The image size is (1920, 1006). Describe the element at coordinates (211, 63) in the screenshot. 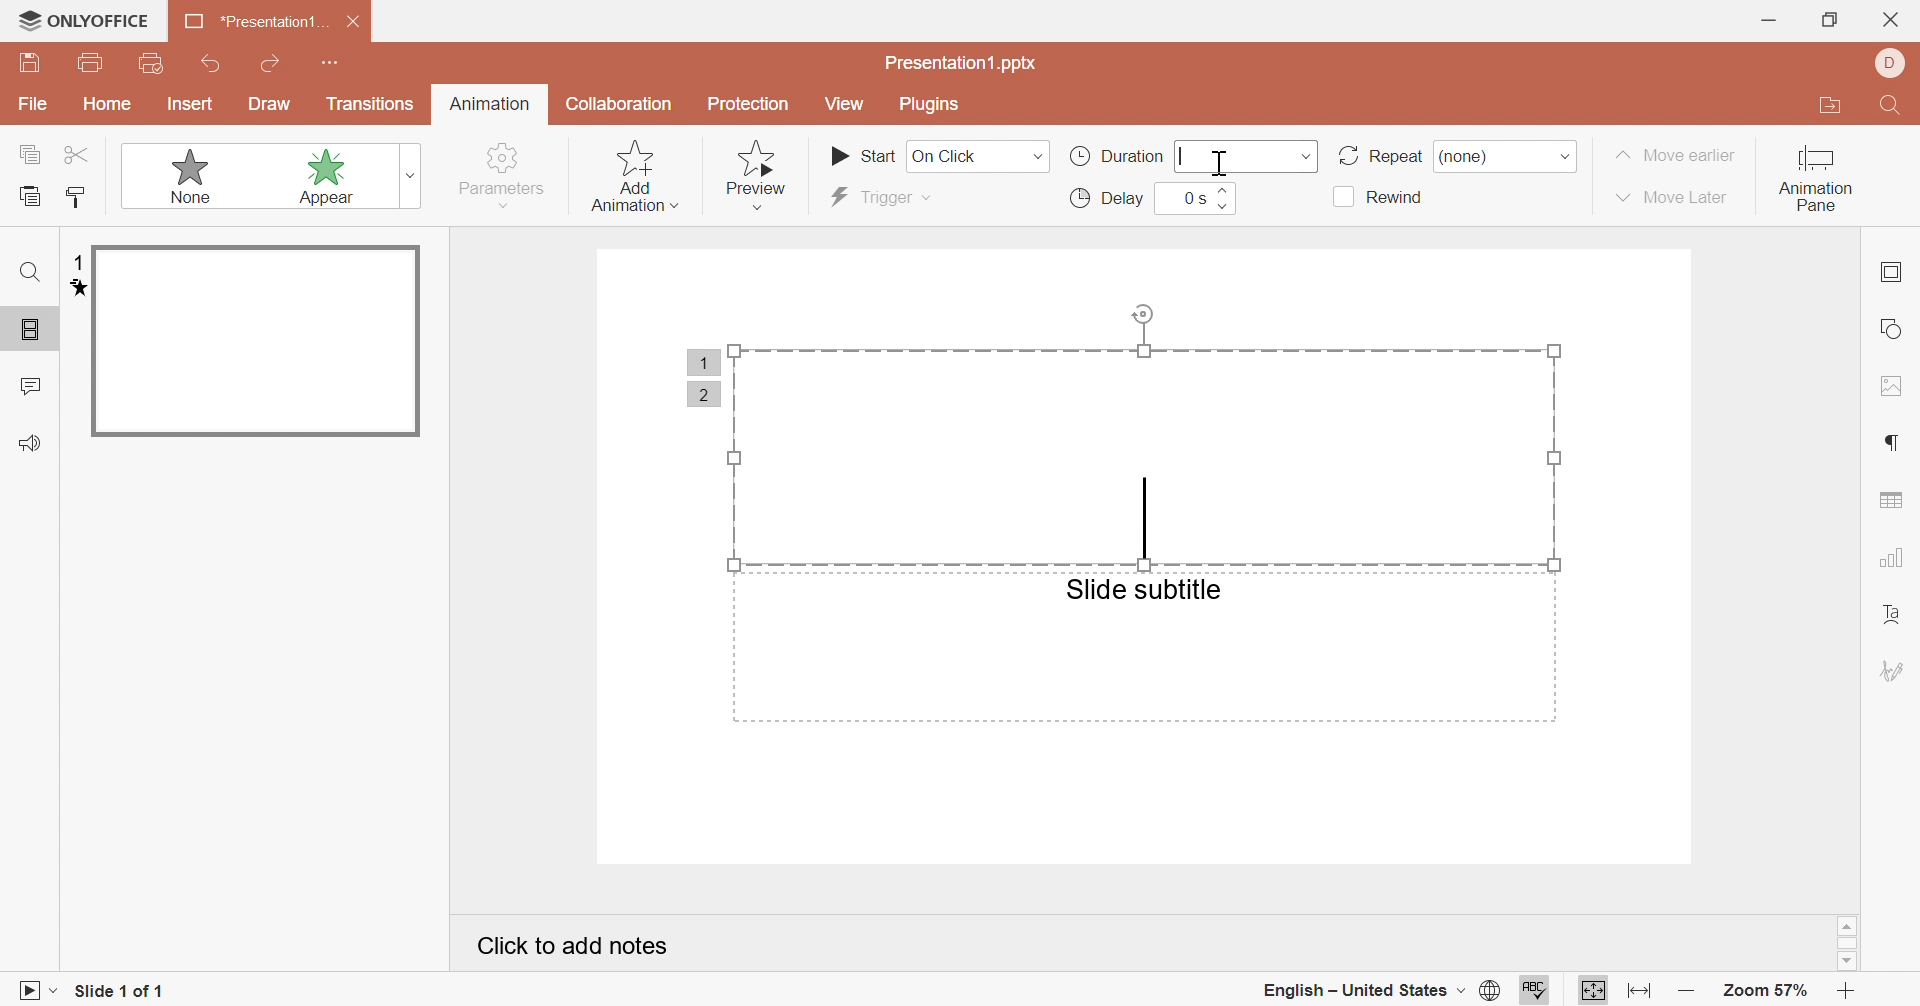

I see `undo` at that location.